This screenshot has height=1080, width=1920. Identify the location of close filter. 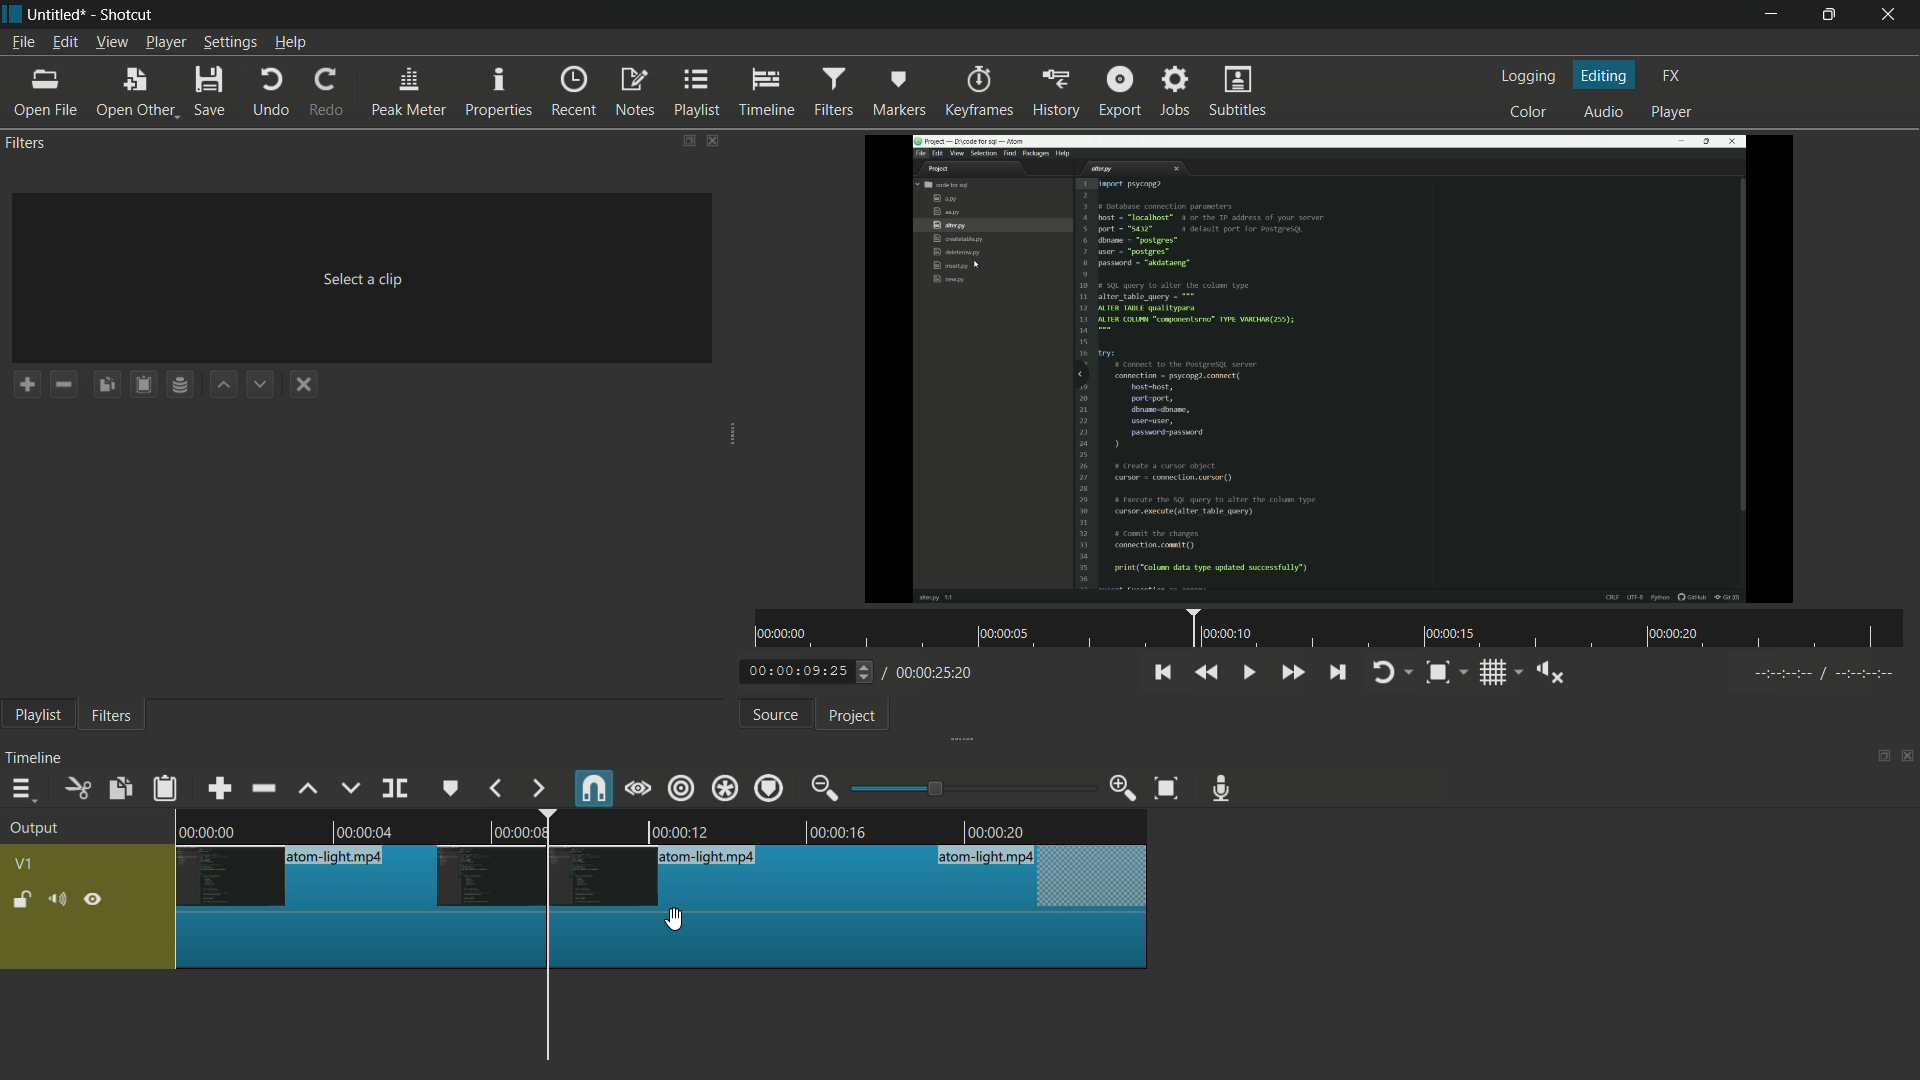
(711, 139).